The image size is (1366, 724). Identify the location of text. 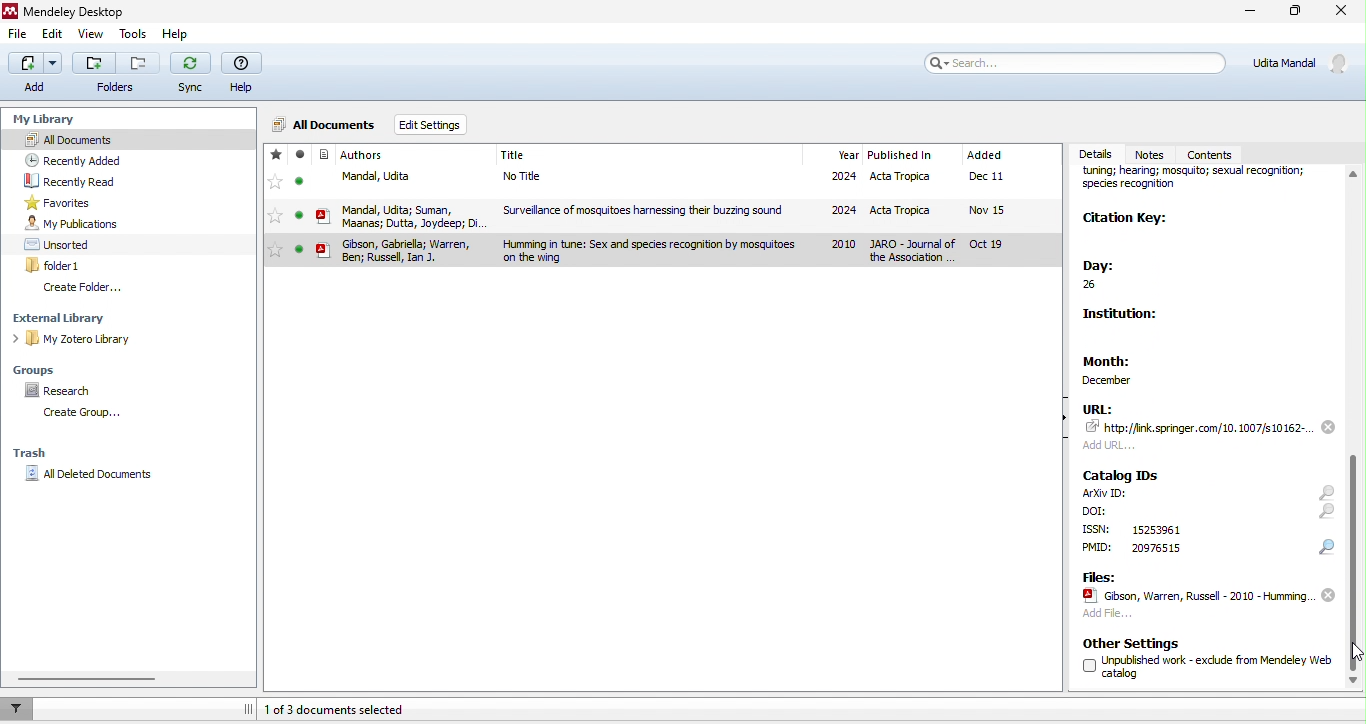
(1097, 529).